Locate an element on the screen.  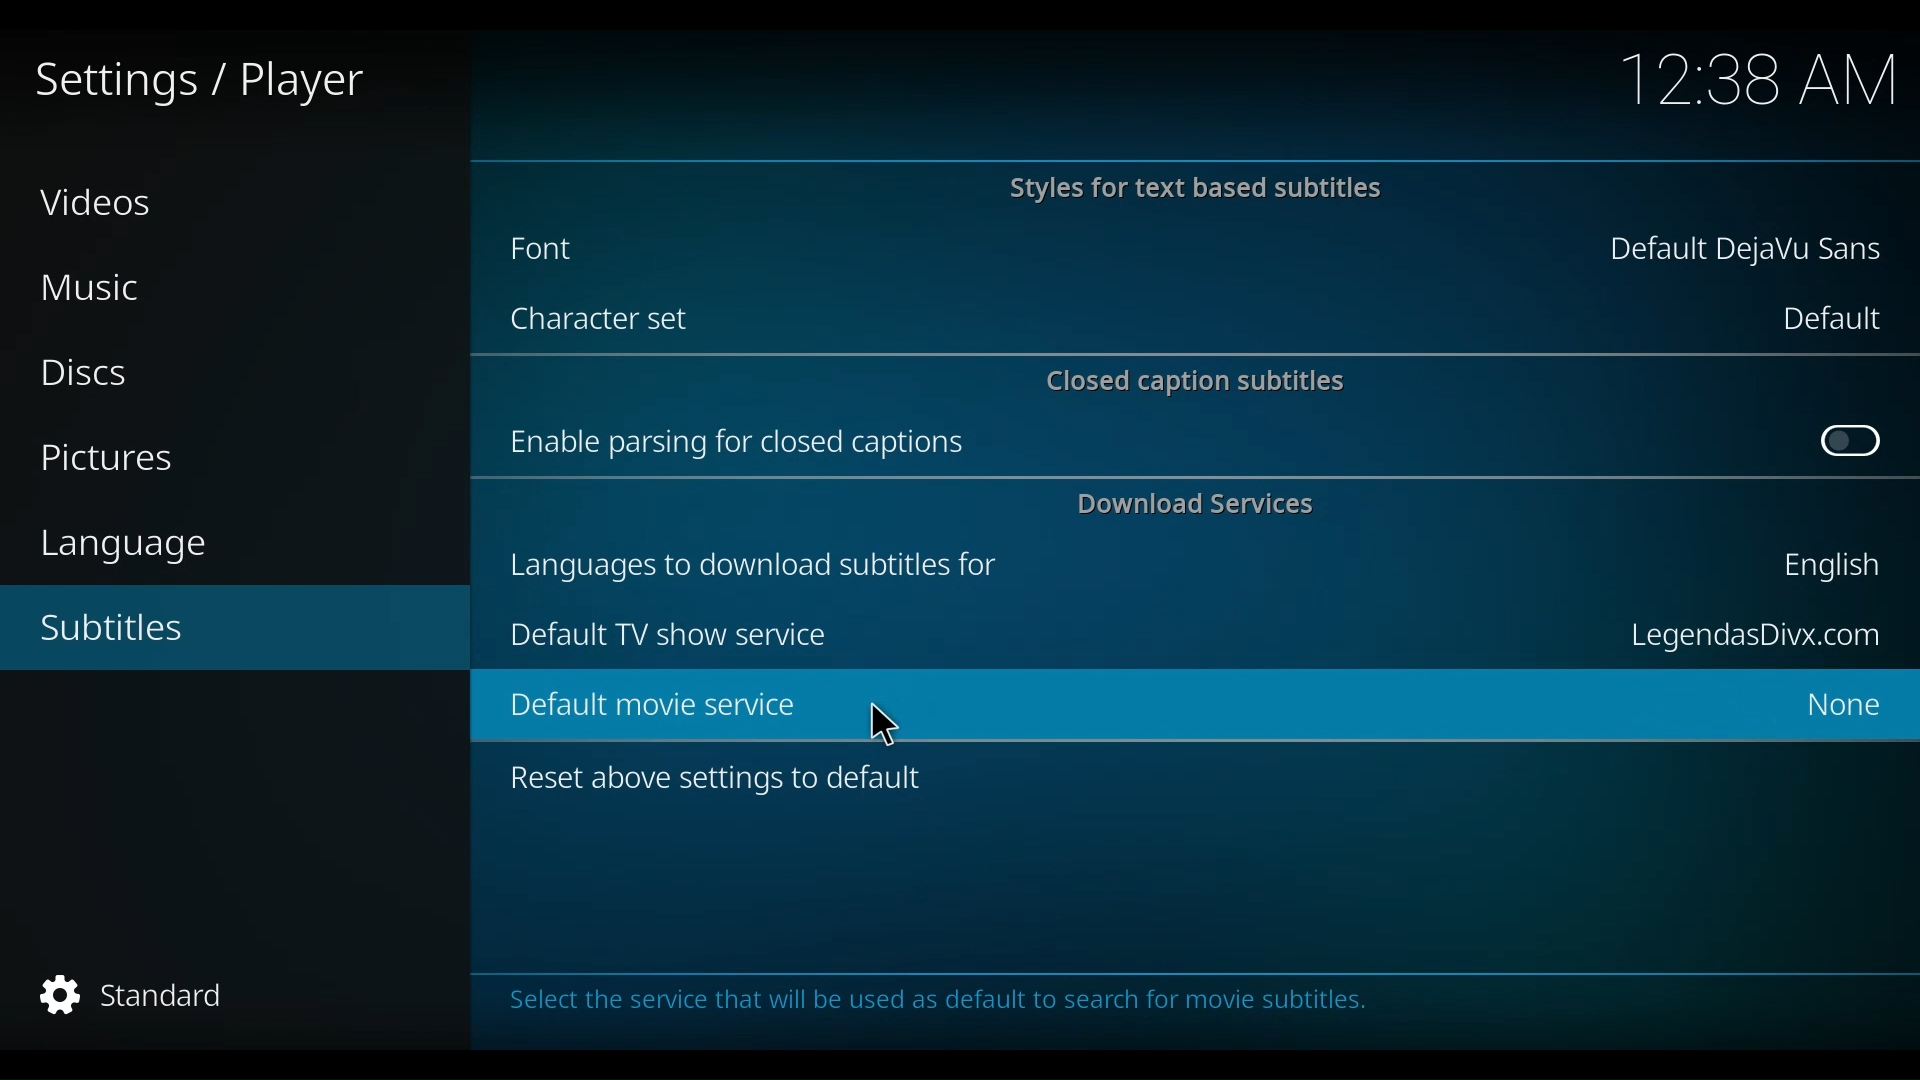
Default DejaVu Sans is located at coordinates (1747, 252).